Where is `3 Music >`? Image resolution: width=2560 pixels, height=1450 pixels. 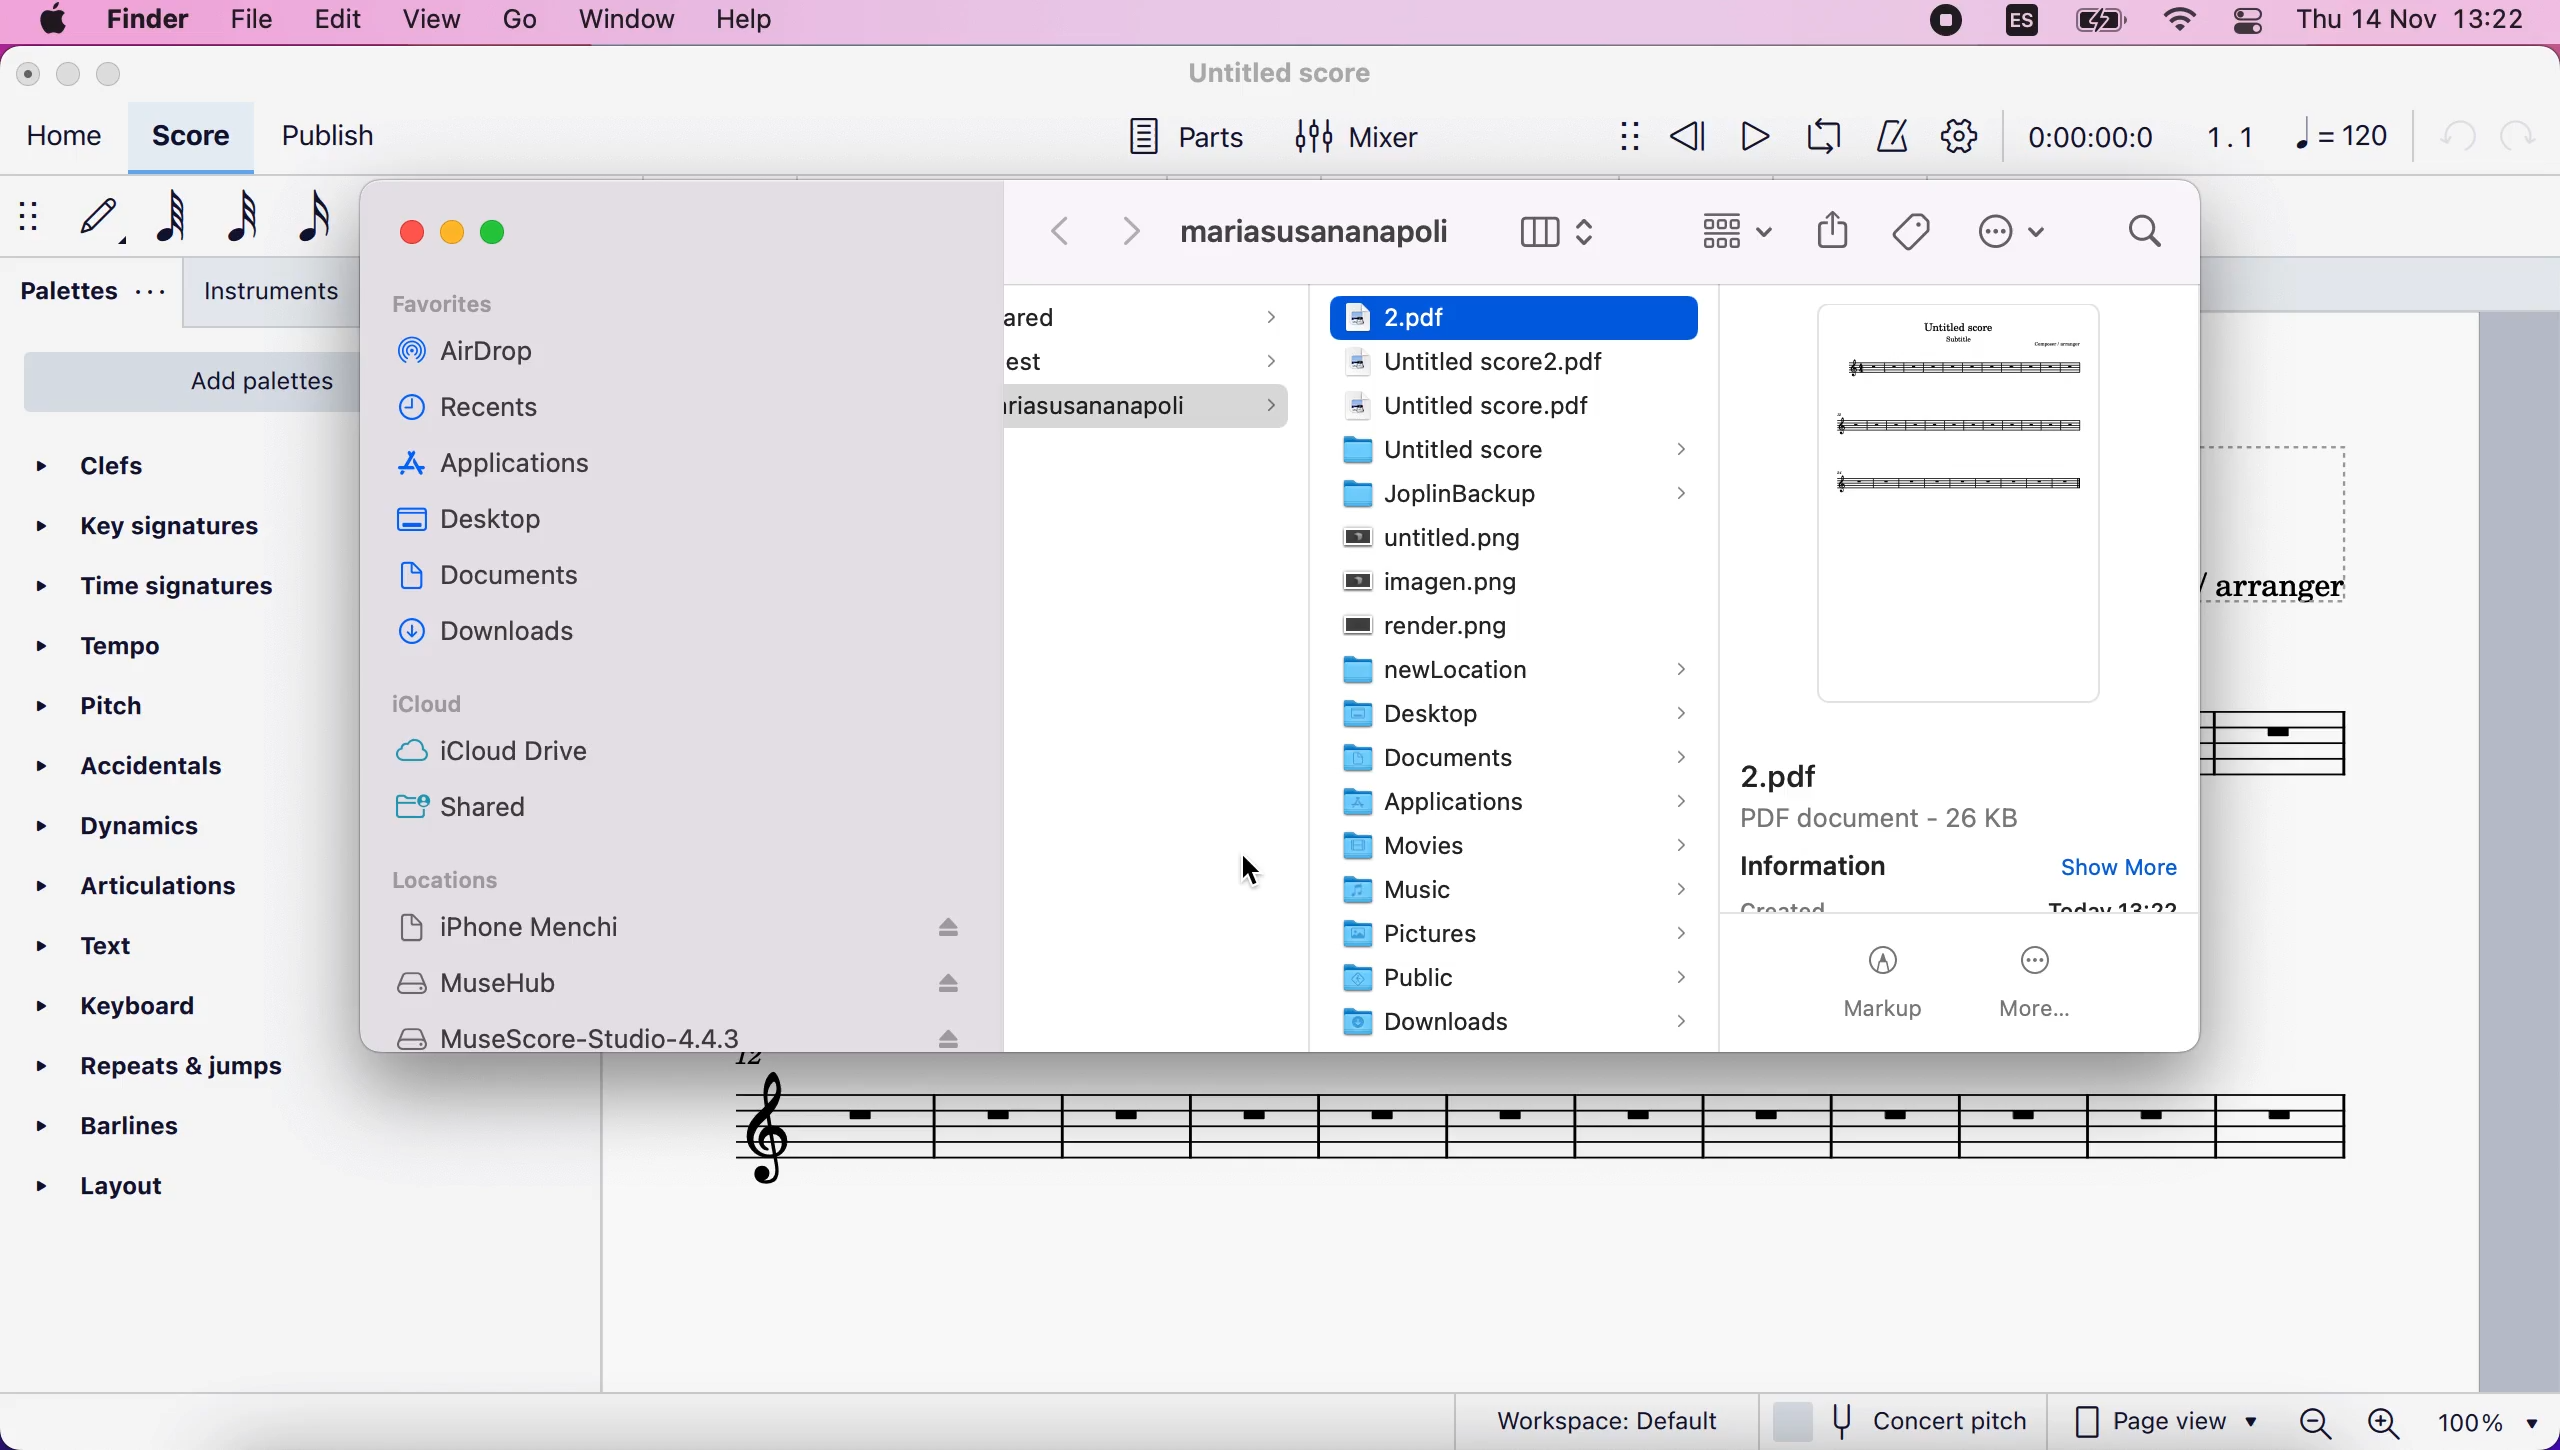 3 Music > is located at coordinates (1505, 892).